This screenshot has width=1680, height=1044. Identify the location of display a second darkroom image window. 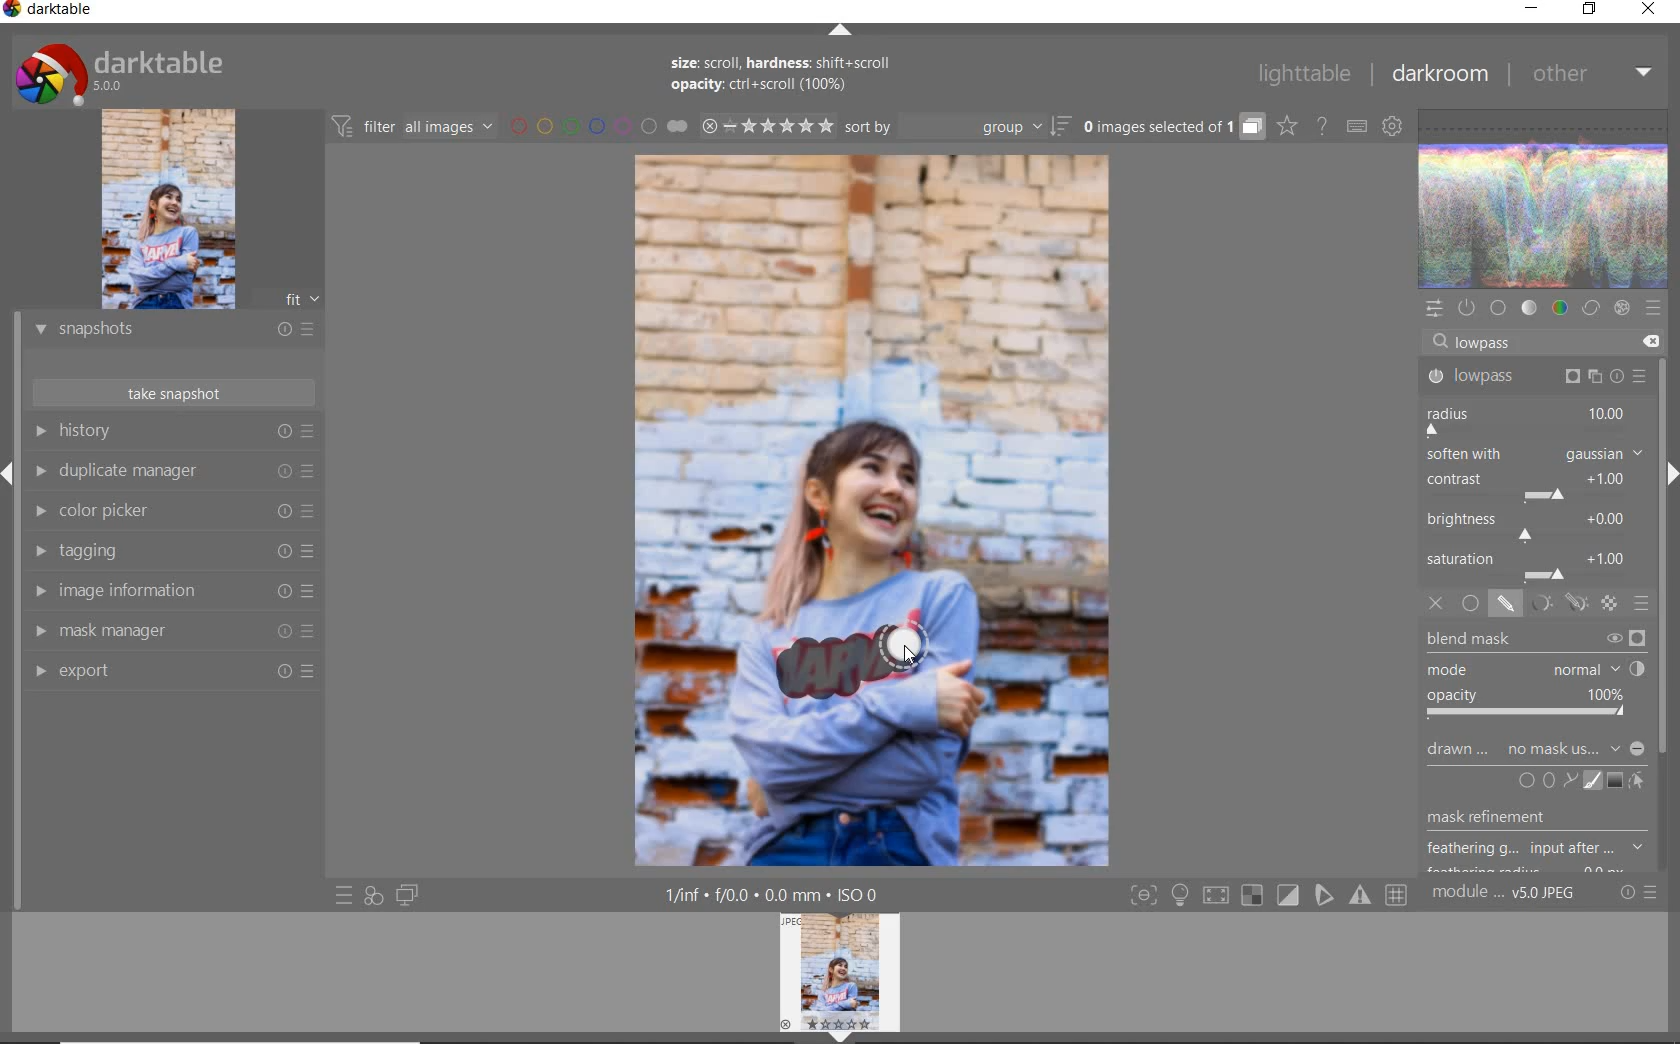
(408, 894).